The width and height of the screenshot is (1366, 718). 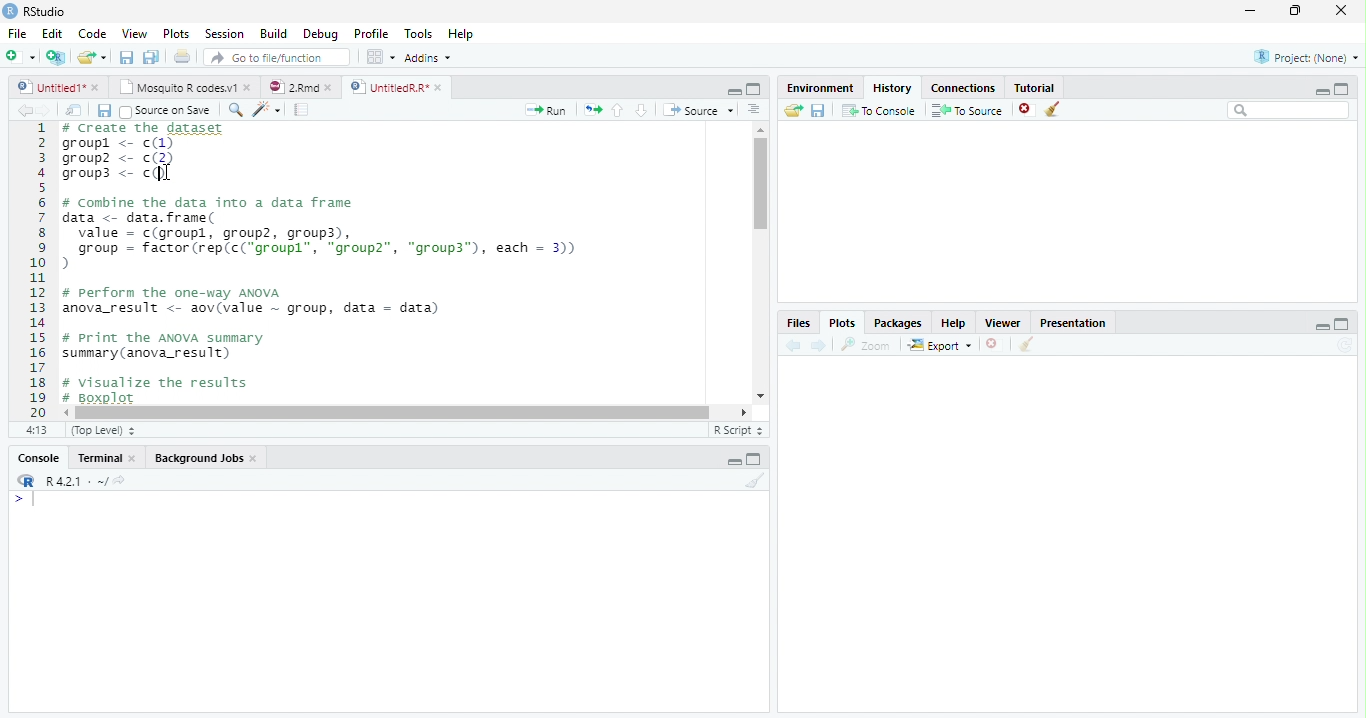 I want to click on Export, so click(x=941, y=345).